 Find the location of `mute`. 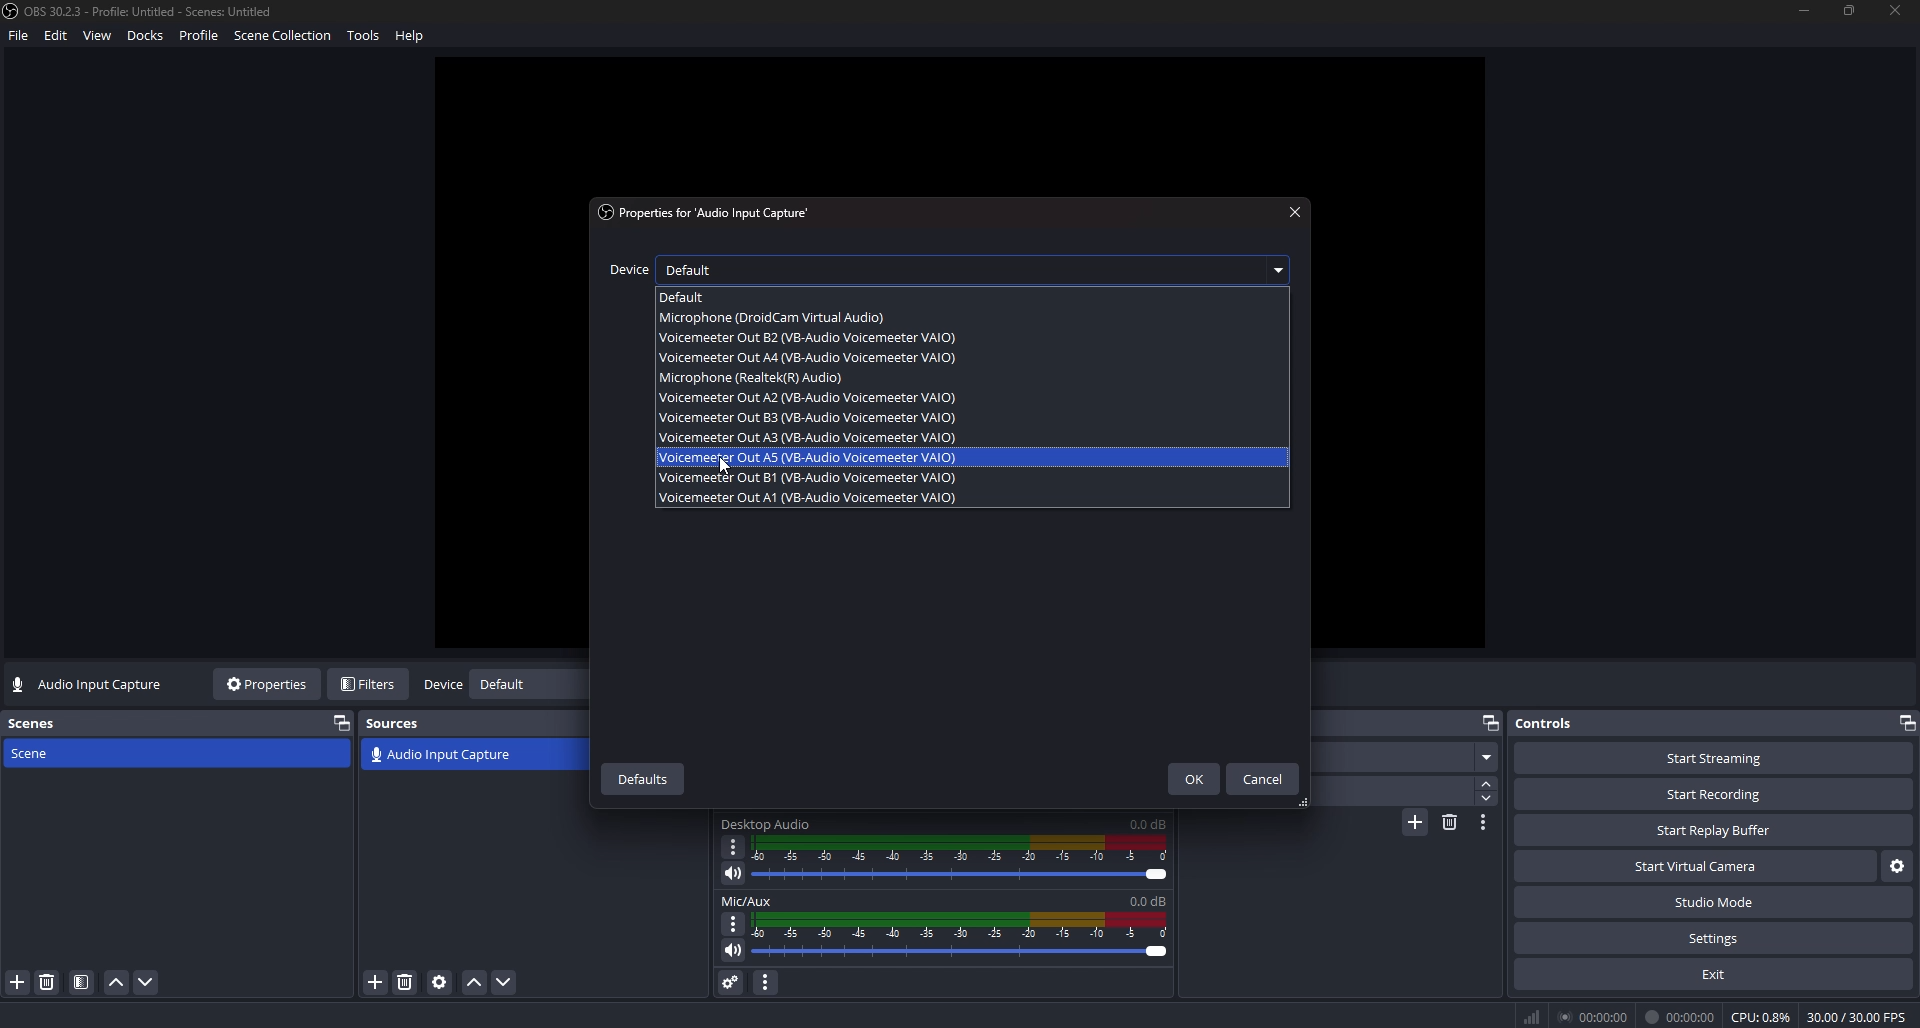

mute is located at coordinates (733, 873).